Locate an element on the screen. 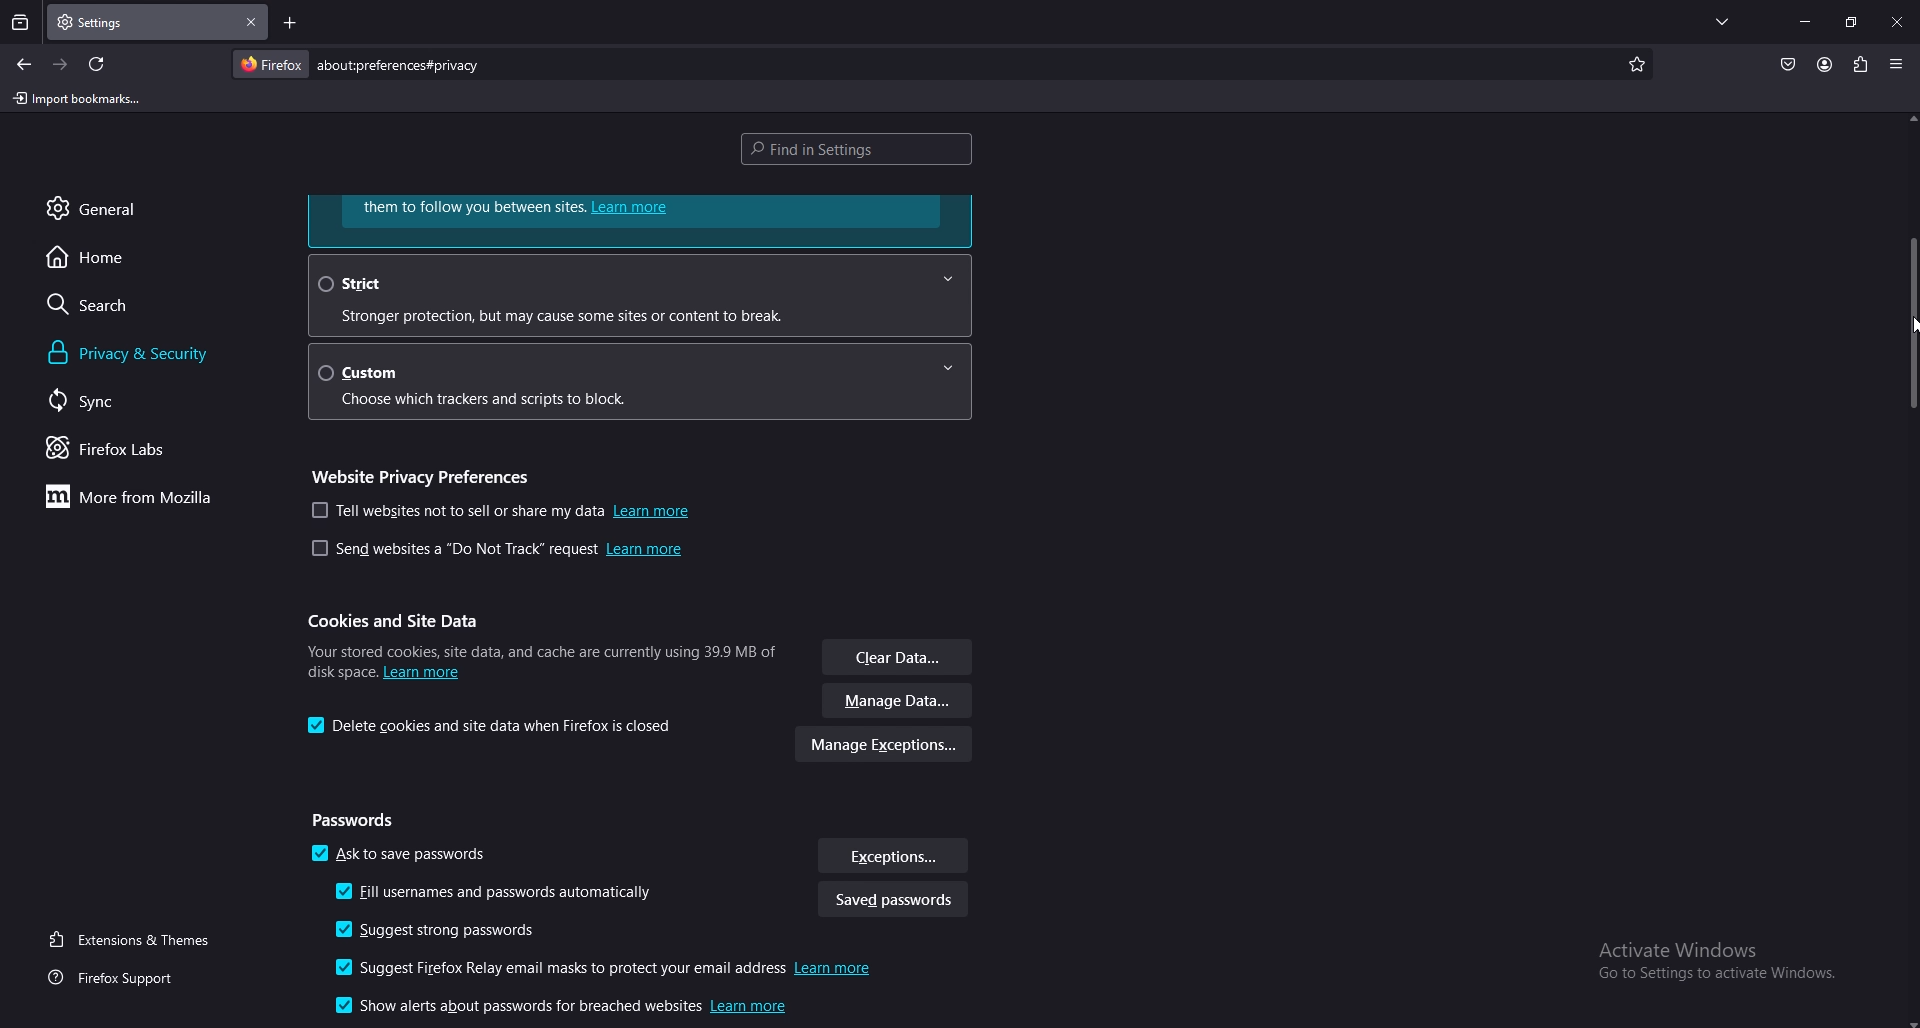  import bookmarks is located at coordinates (77, 100).